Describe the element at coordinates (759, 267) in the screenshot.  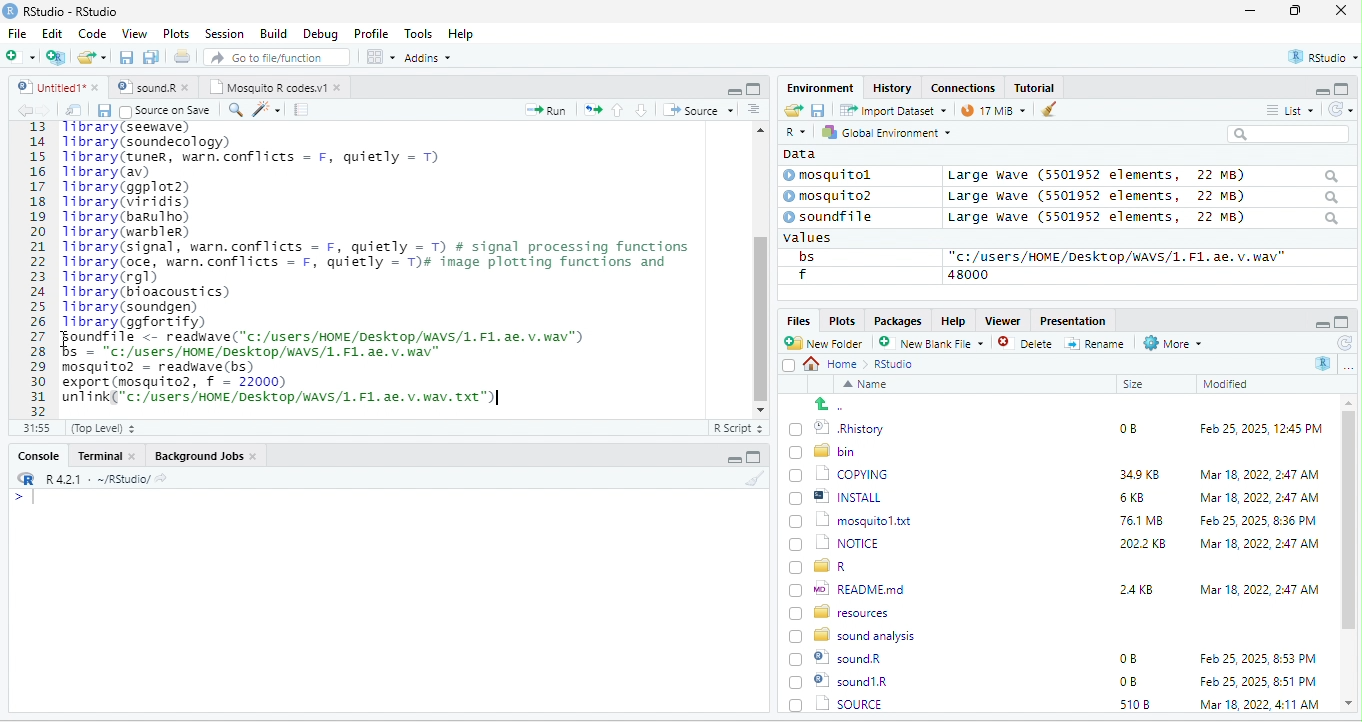
I see `scroll bar` at that location.